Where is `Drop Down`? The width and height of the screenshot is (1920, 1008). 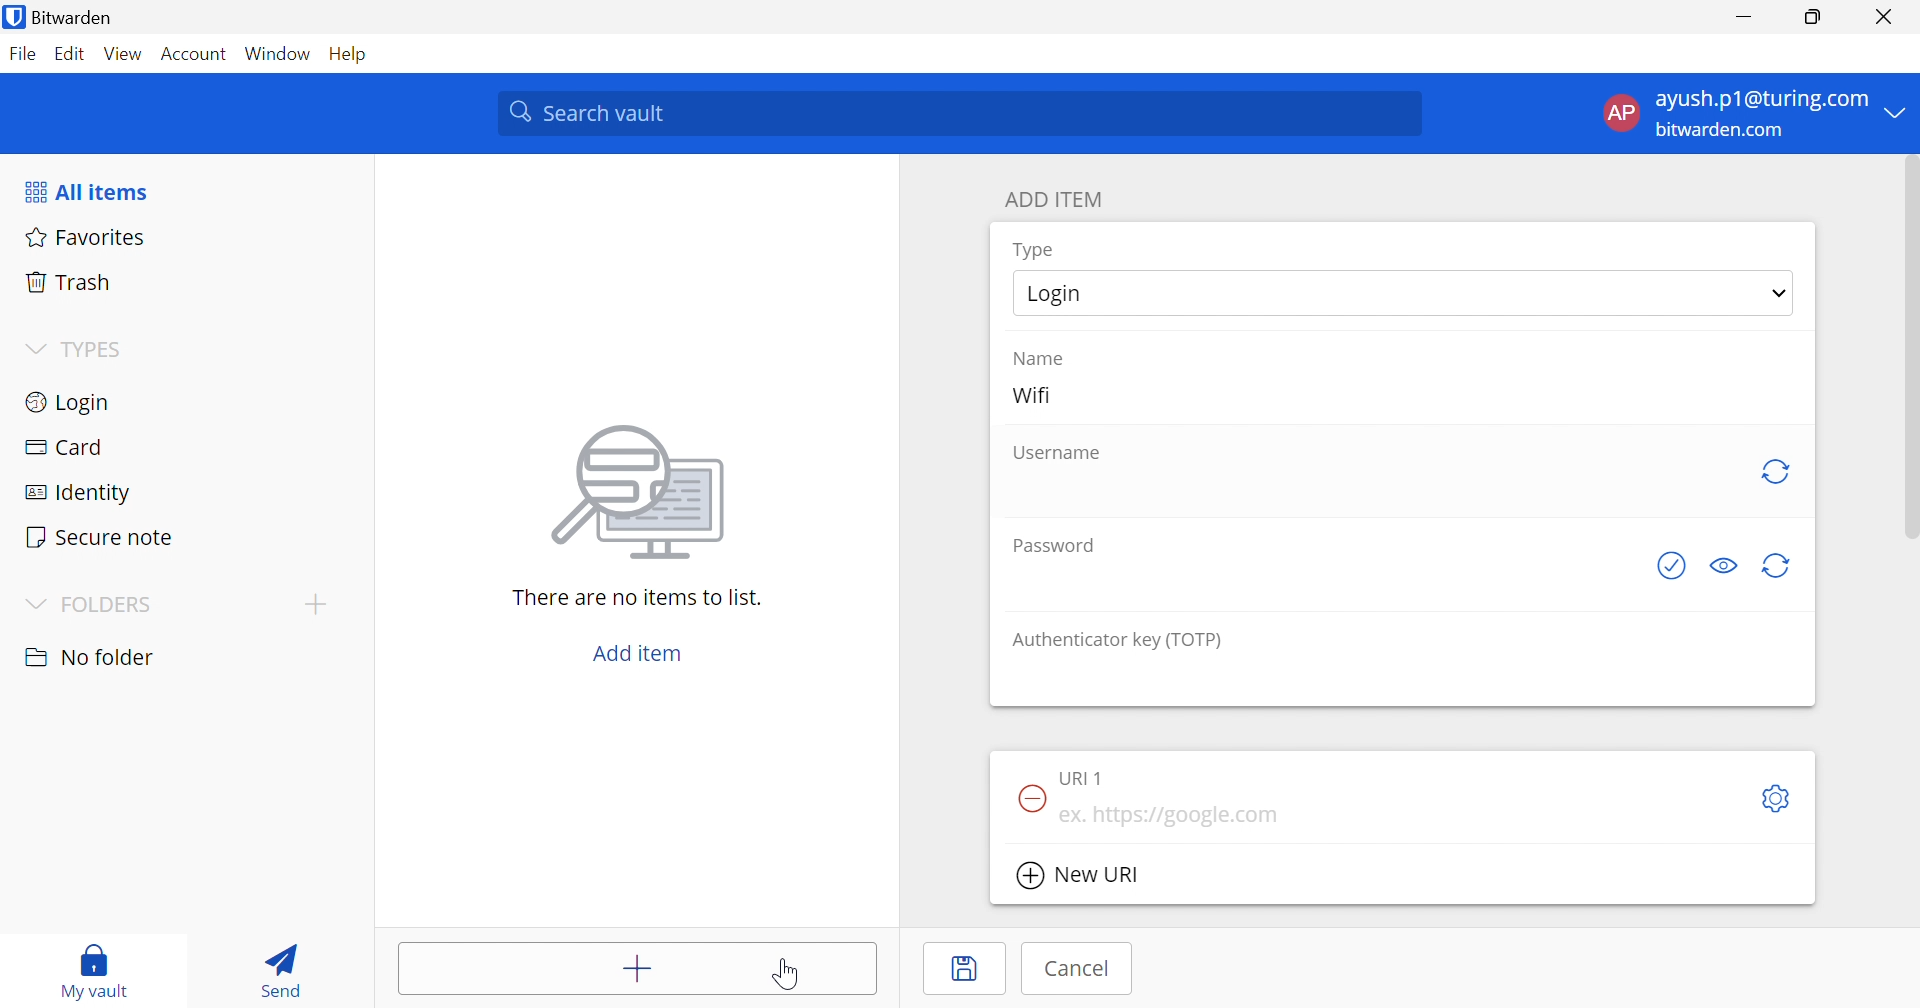 Drop Down is located at coordinates (34, 350).